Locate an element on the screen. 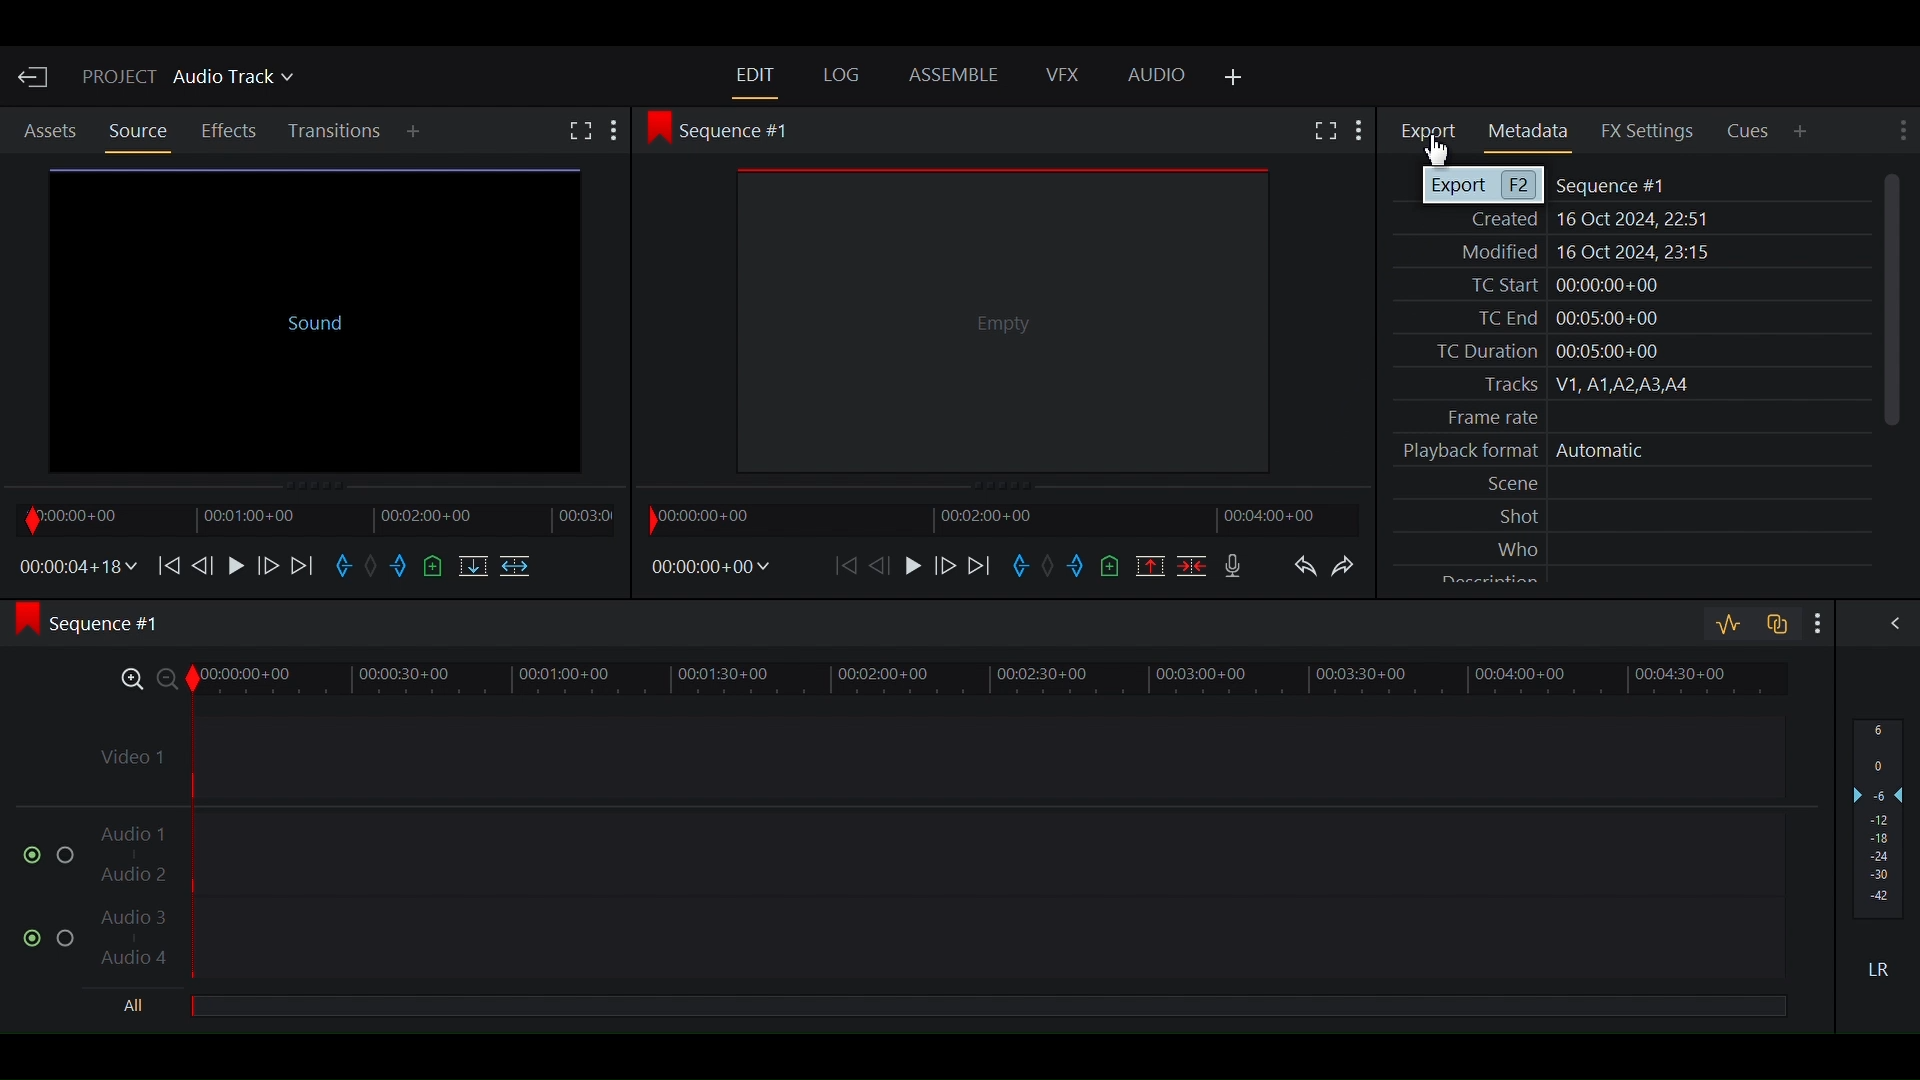  Log is located at coordinates (843, 75).